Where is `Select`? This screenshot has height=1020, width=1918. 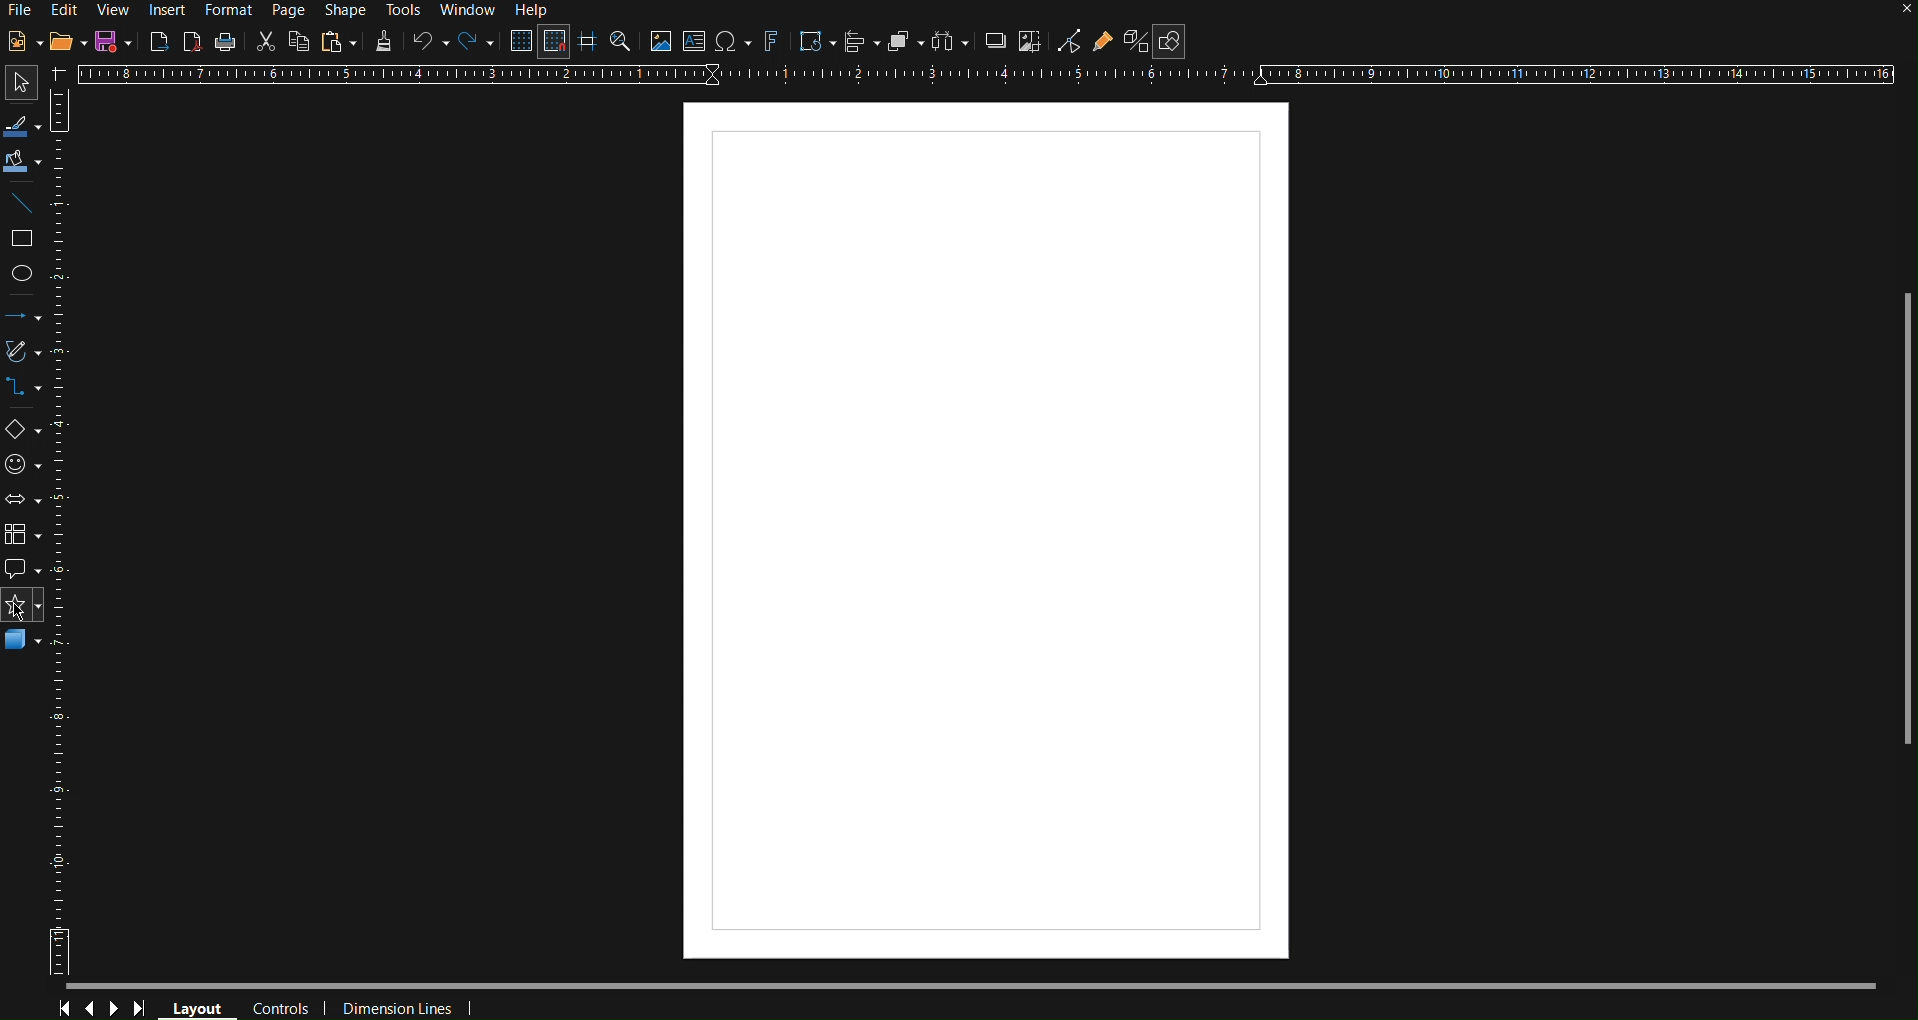
Select is located at coordinates (22, 127).